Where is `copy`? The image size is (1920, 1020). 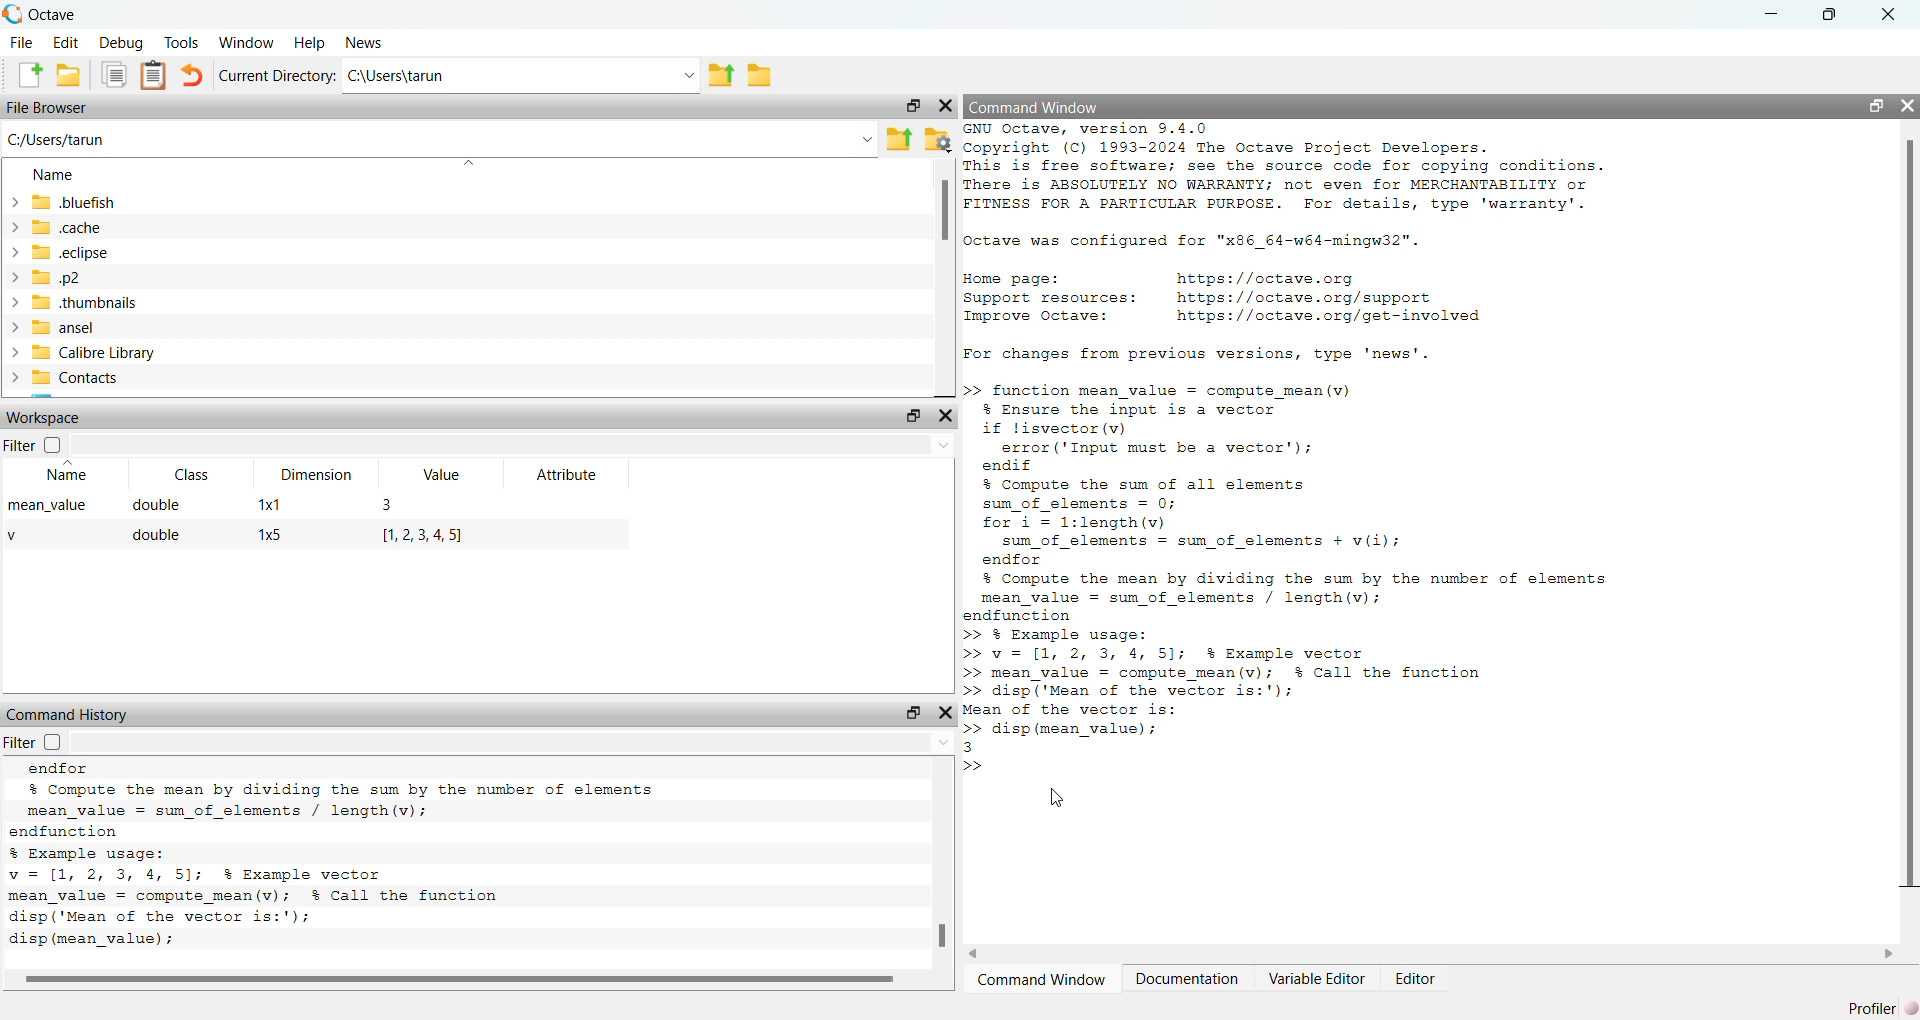
copy is located at coordinates (114, 74).